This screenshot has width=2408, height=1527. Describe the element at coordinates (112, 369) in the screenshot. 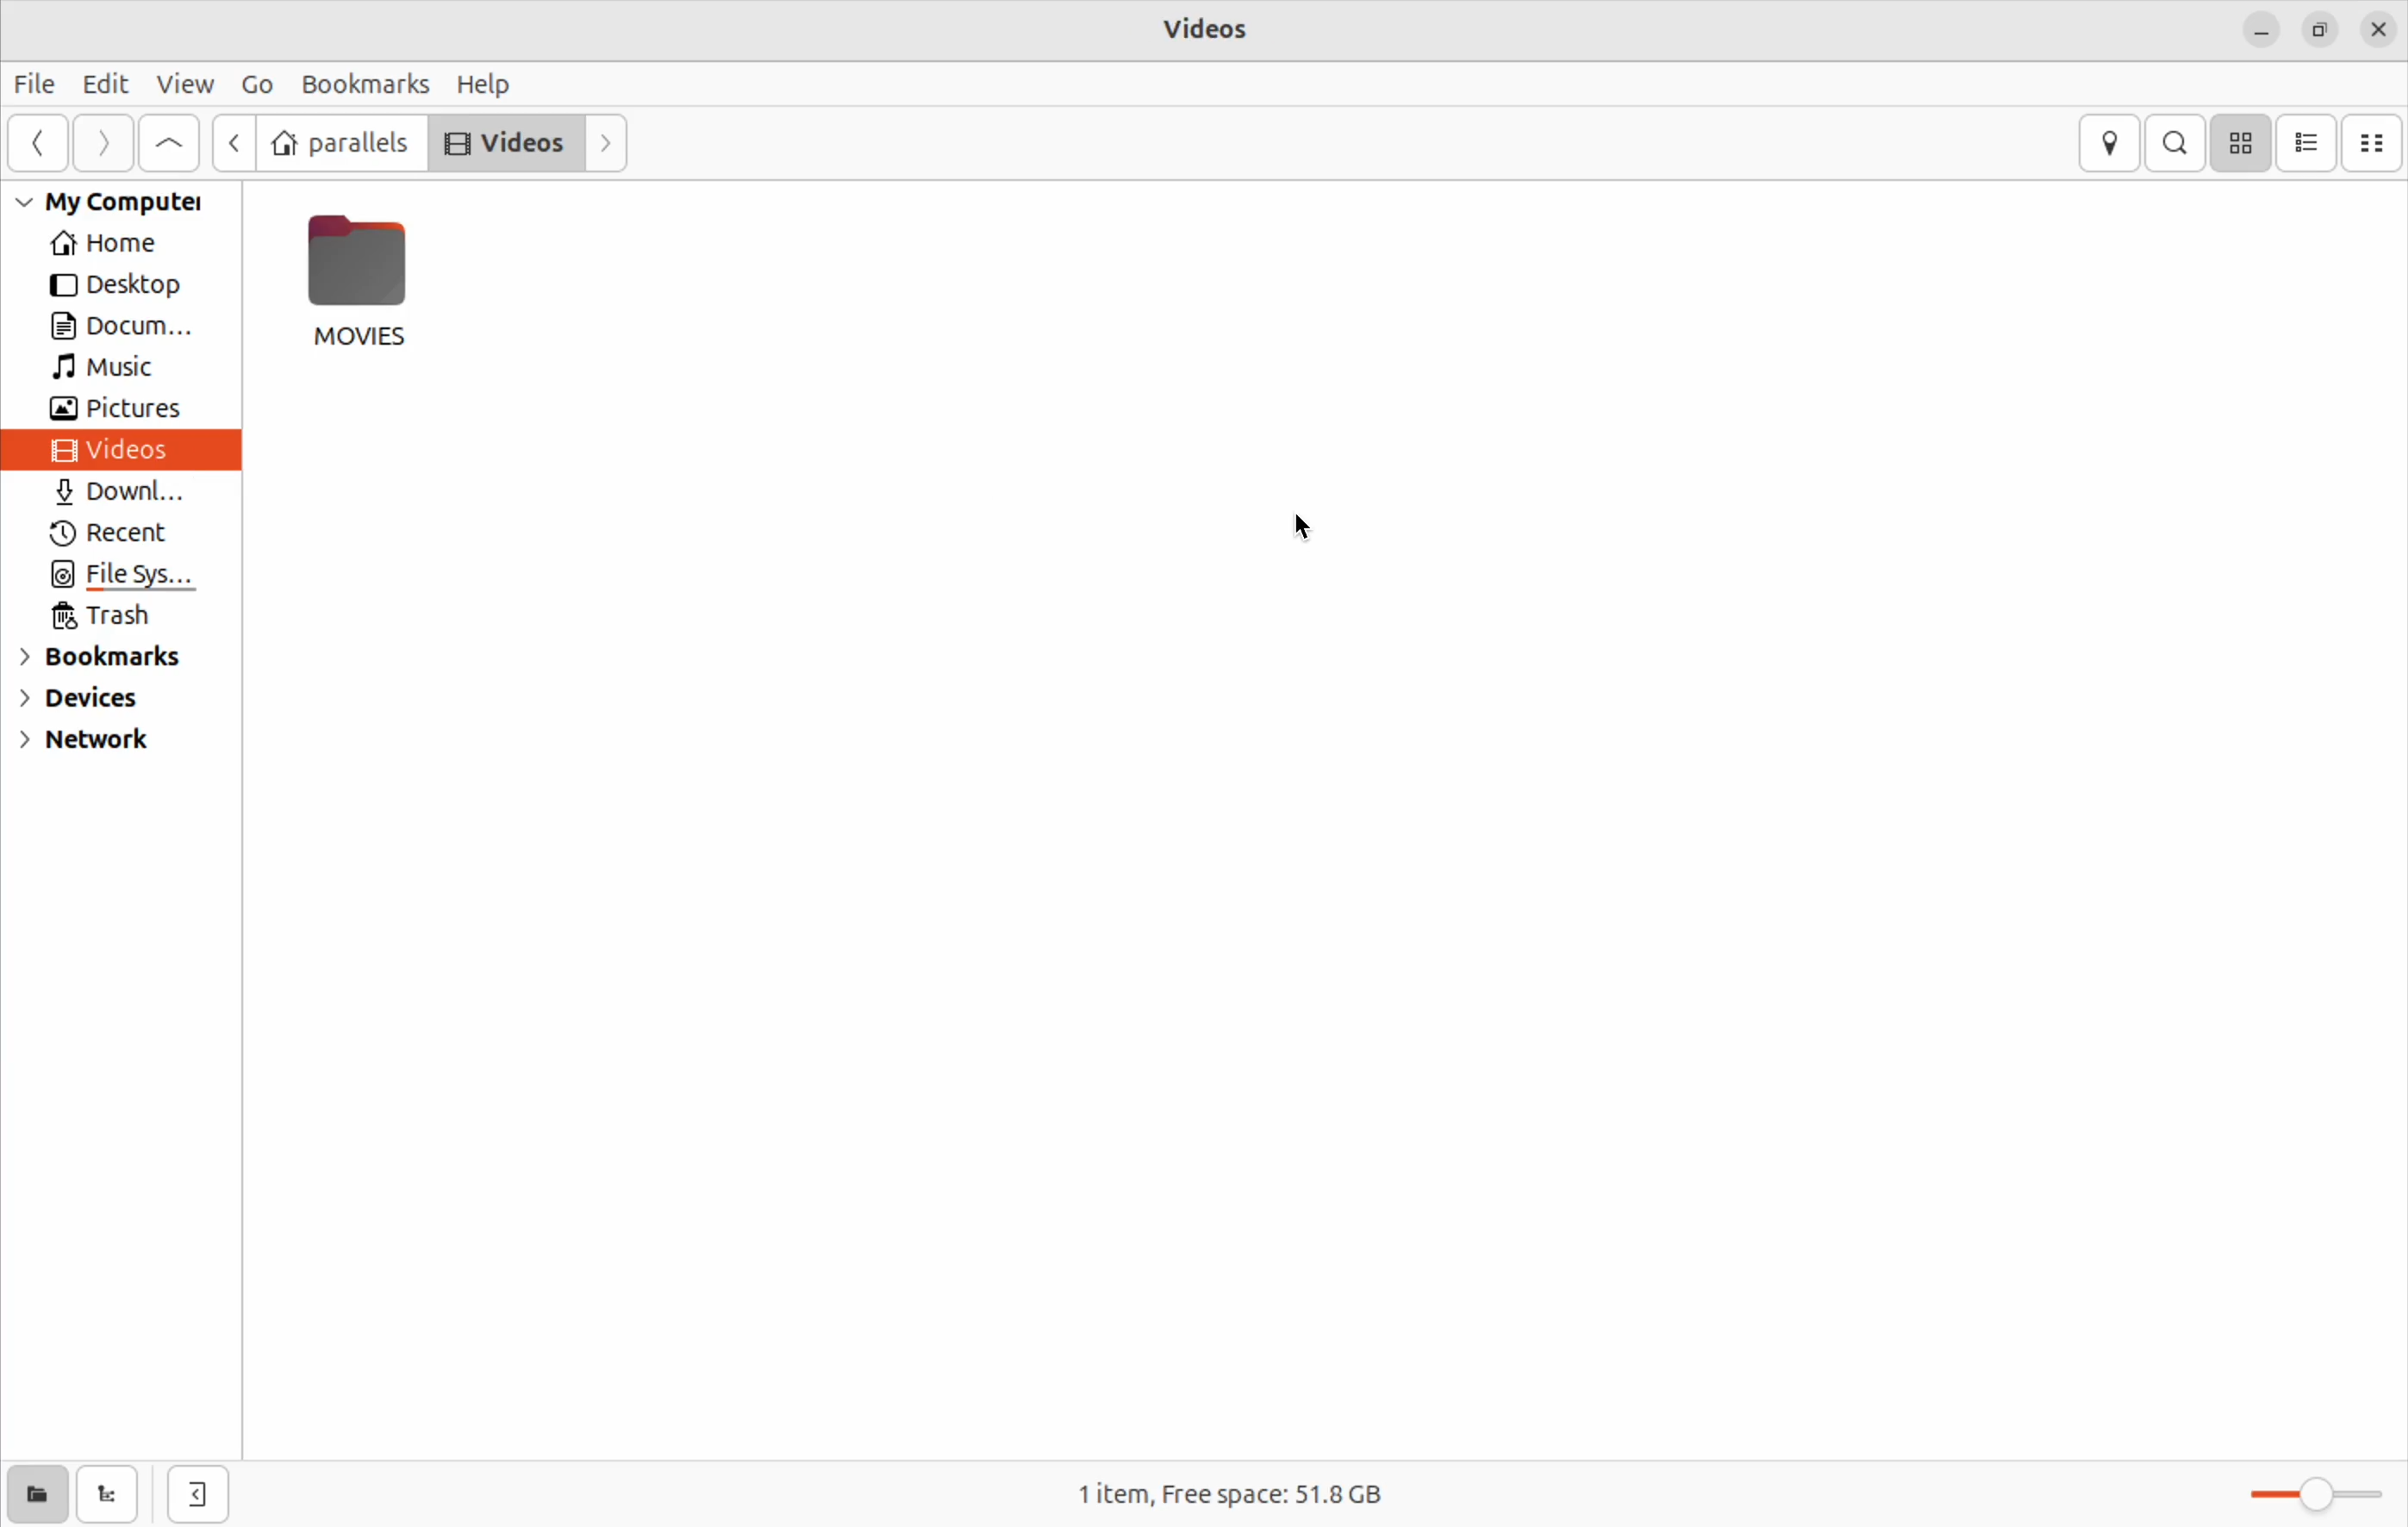

I see `Music` at that location.